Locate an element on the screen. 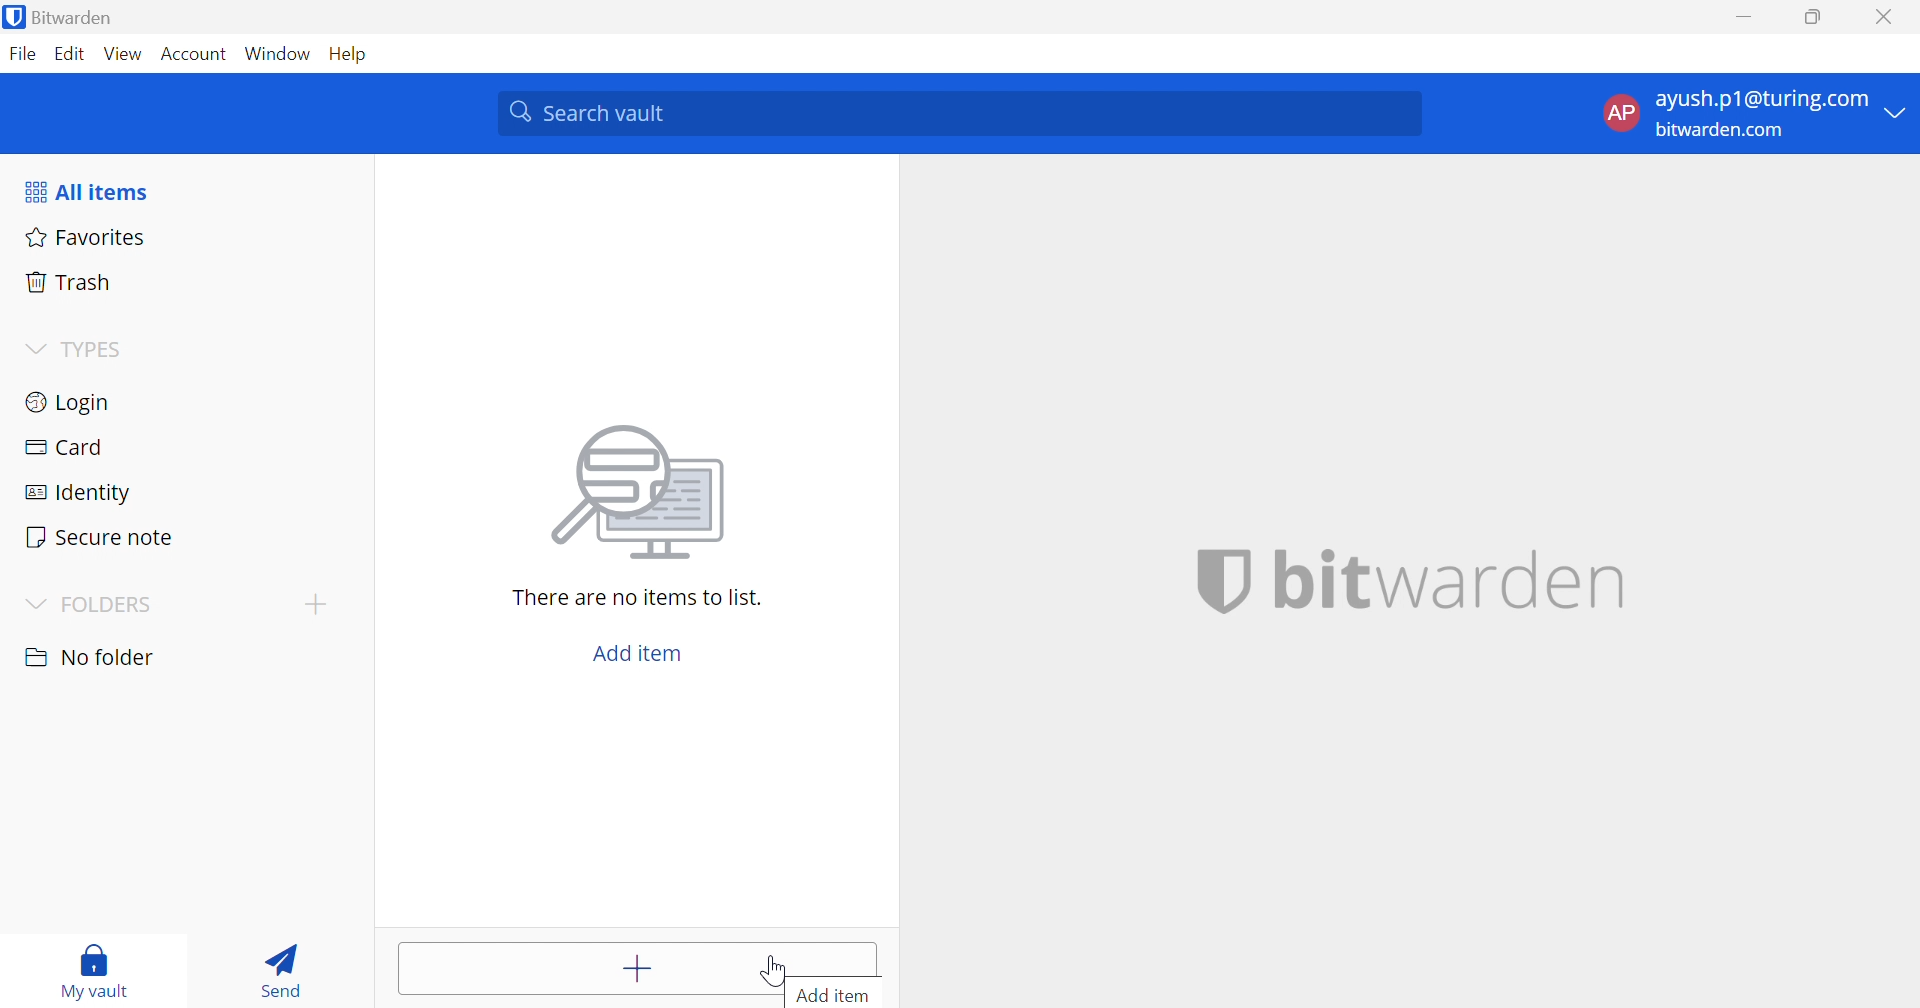 This screenshot has height=1008, width=1920. Login is located at coordinates (70, 403).